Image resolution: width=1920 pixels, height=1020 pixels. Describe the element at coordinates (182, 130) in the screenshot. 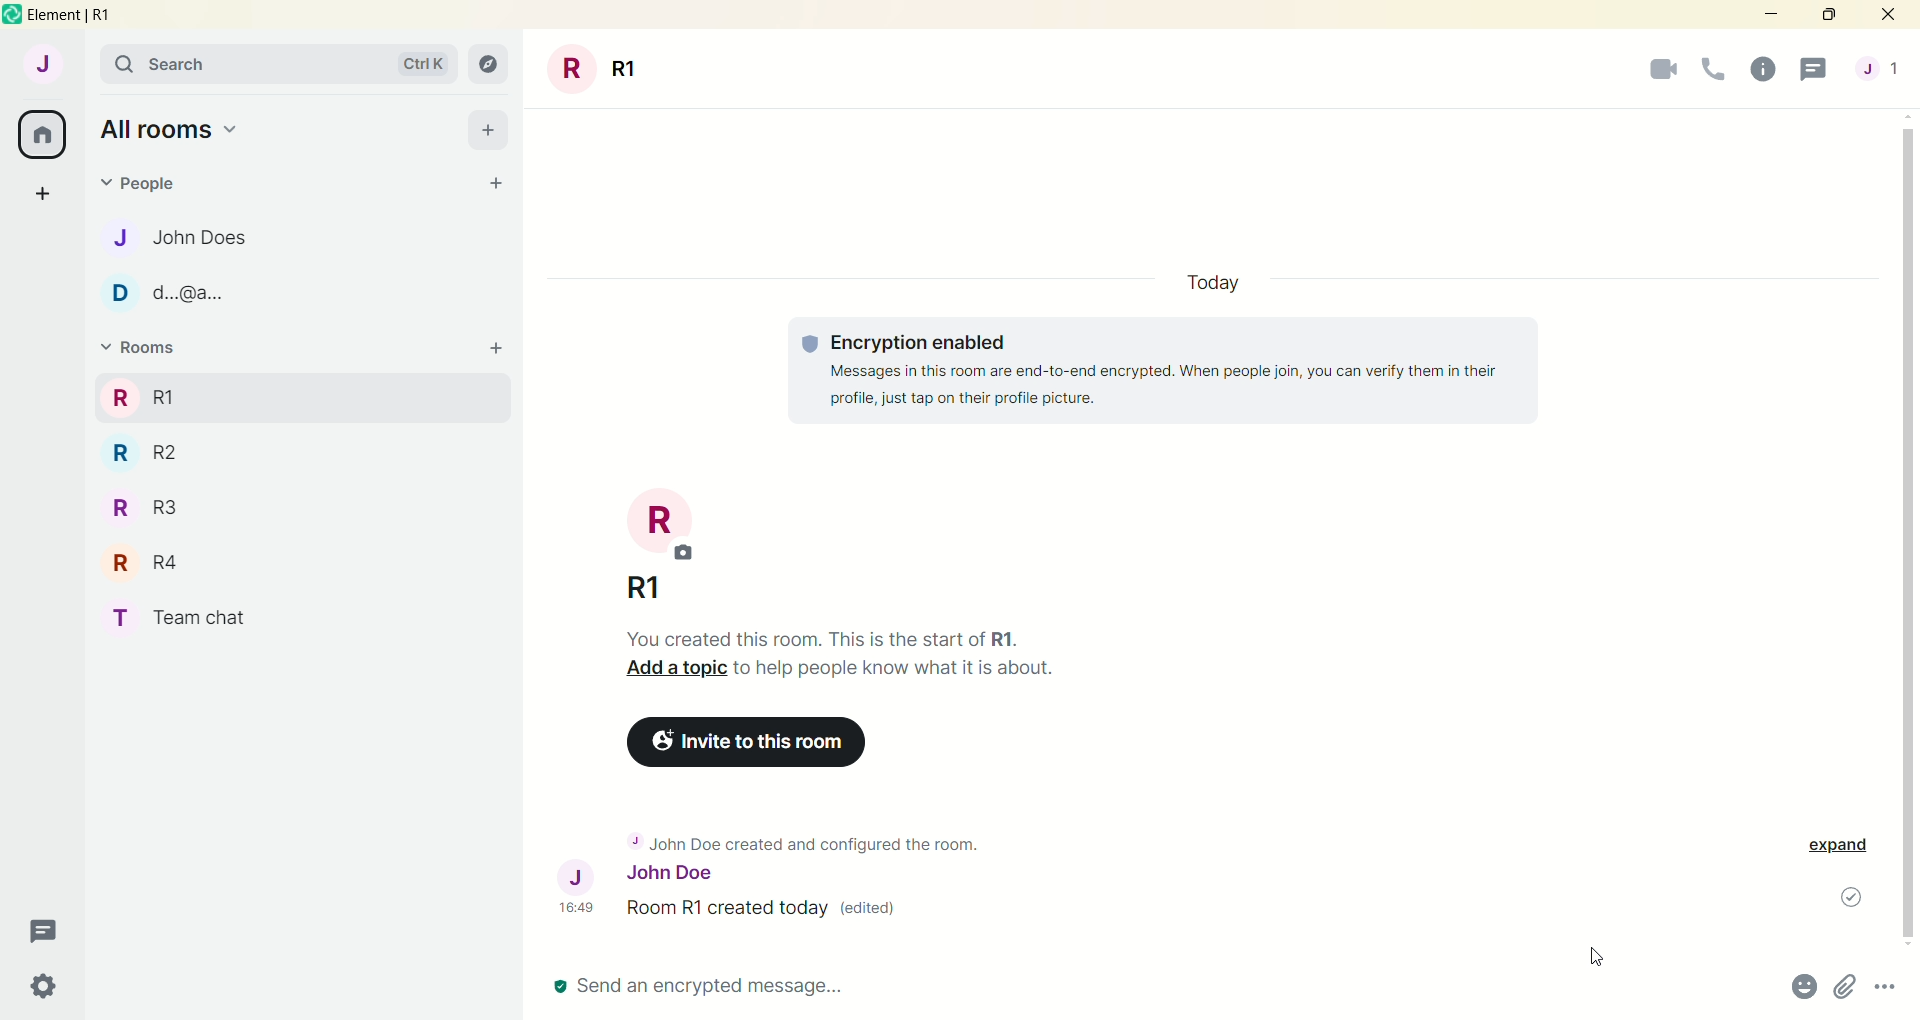

I see `all rooms` at that location.